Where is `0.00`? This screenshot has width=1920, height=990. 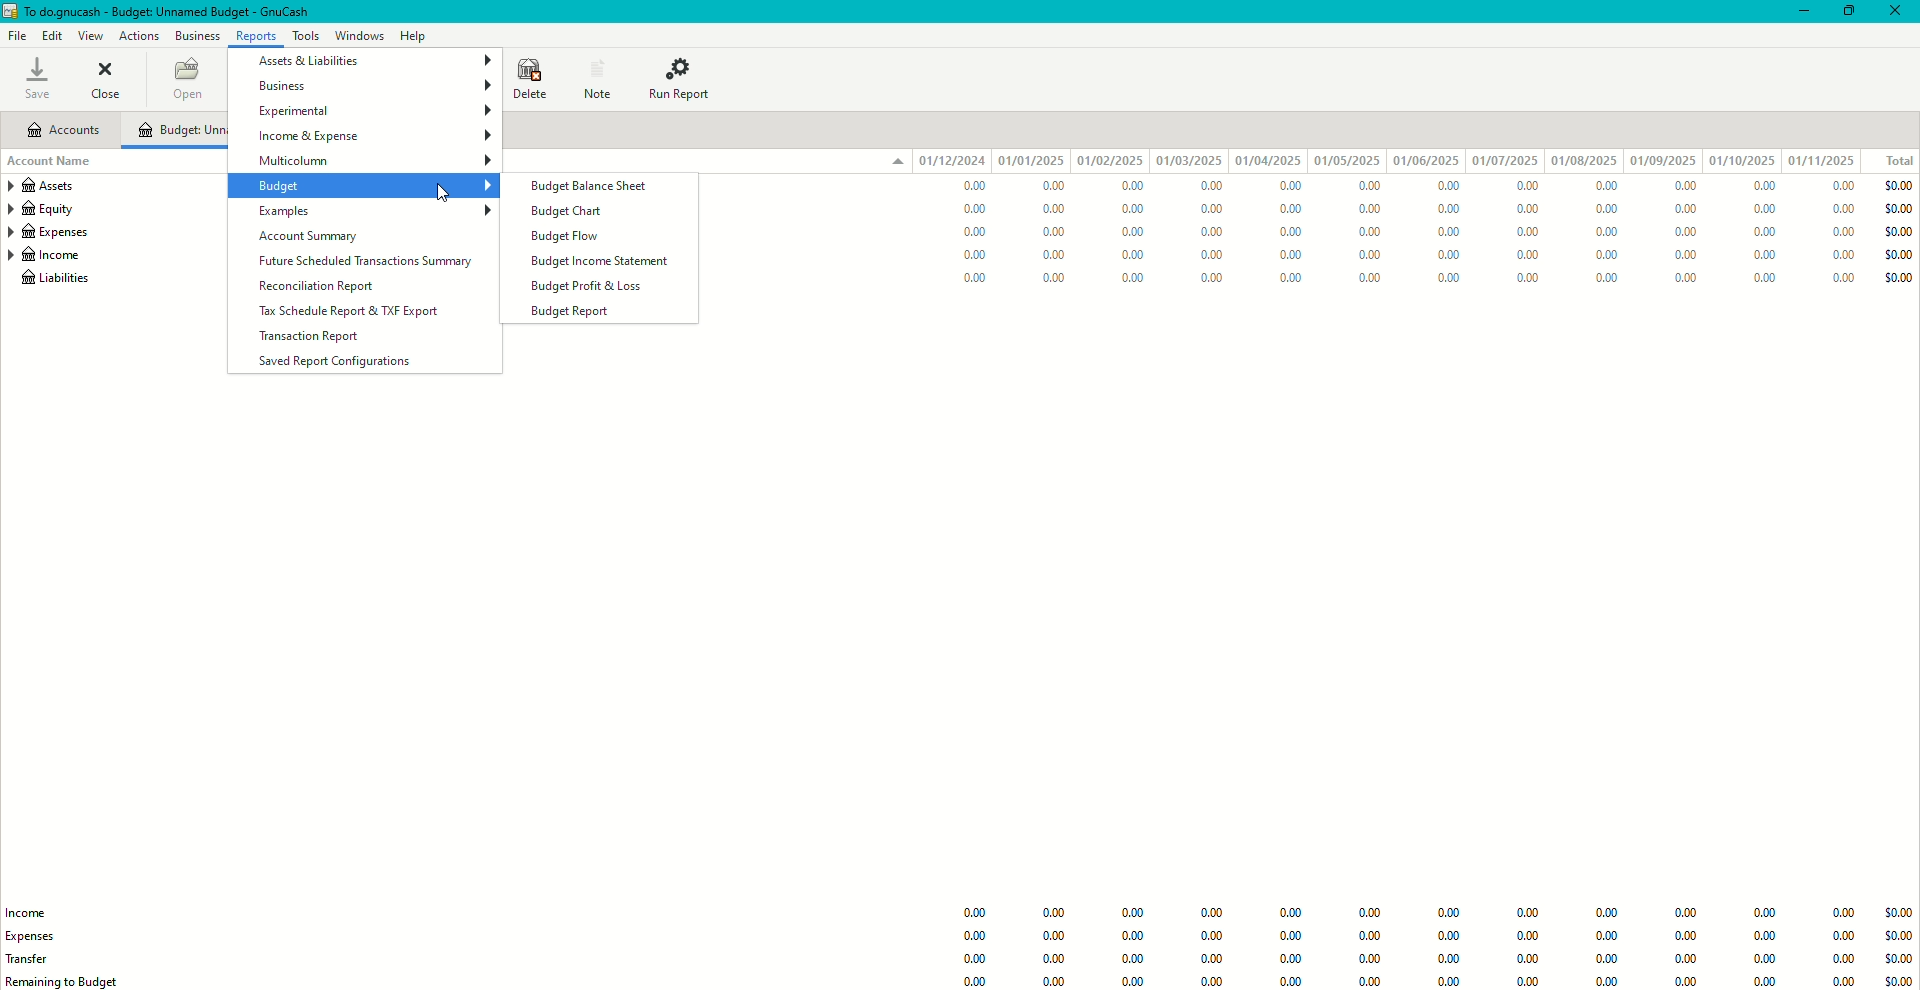 0.00 is located at coordinates (1688, 187).